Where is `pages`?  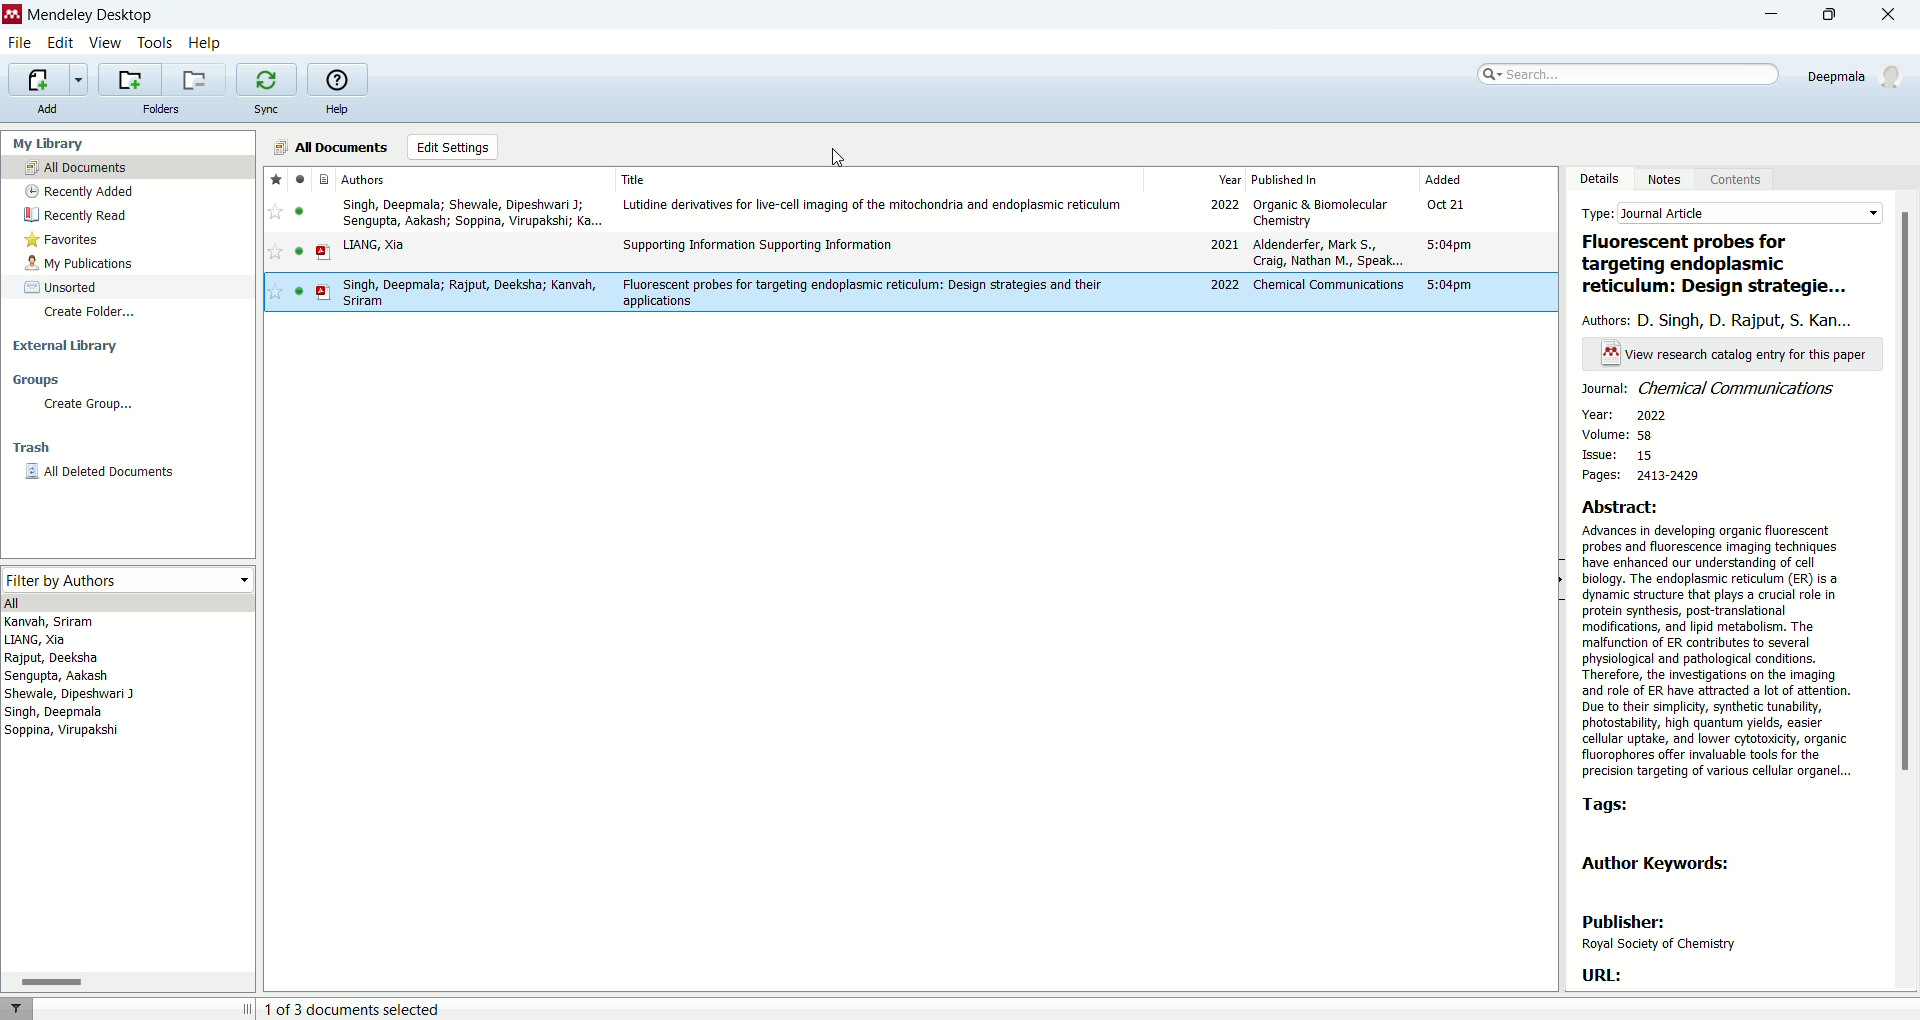
pages is located at coordinates (1640, 479).